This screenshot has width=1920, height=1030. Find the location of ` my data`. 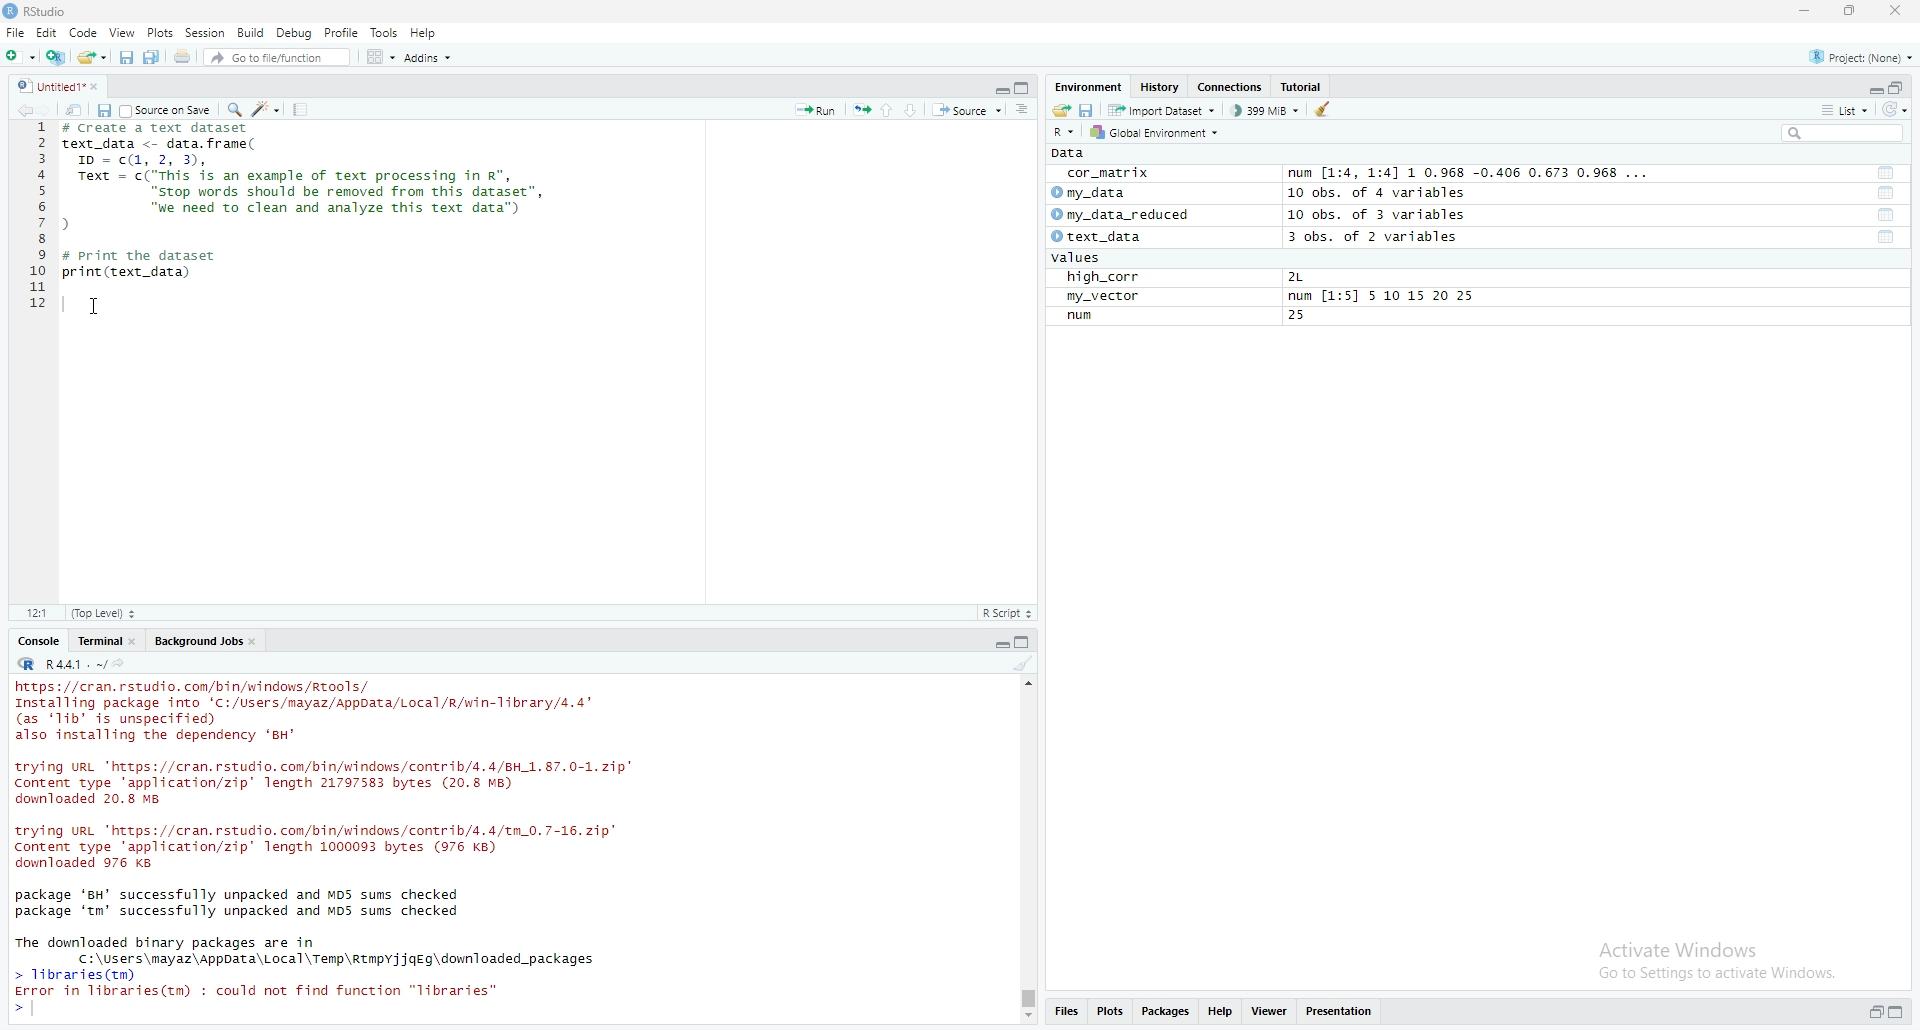

 my data is located at coordinates (1090, 191).